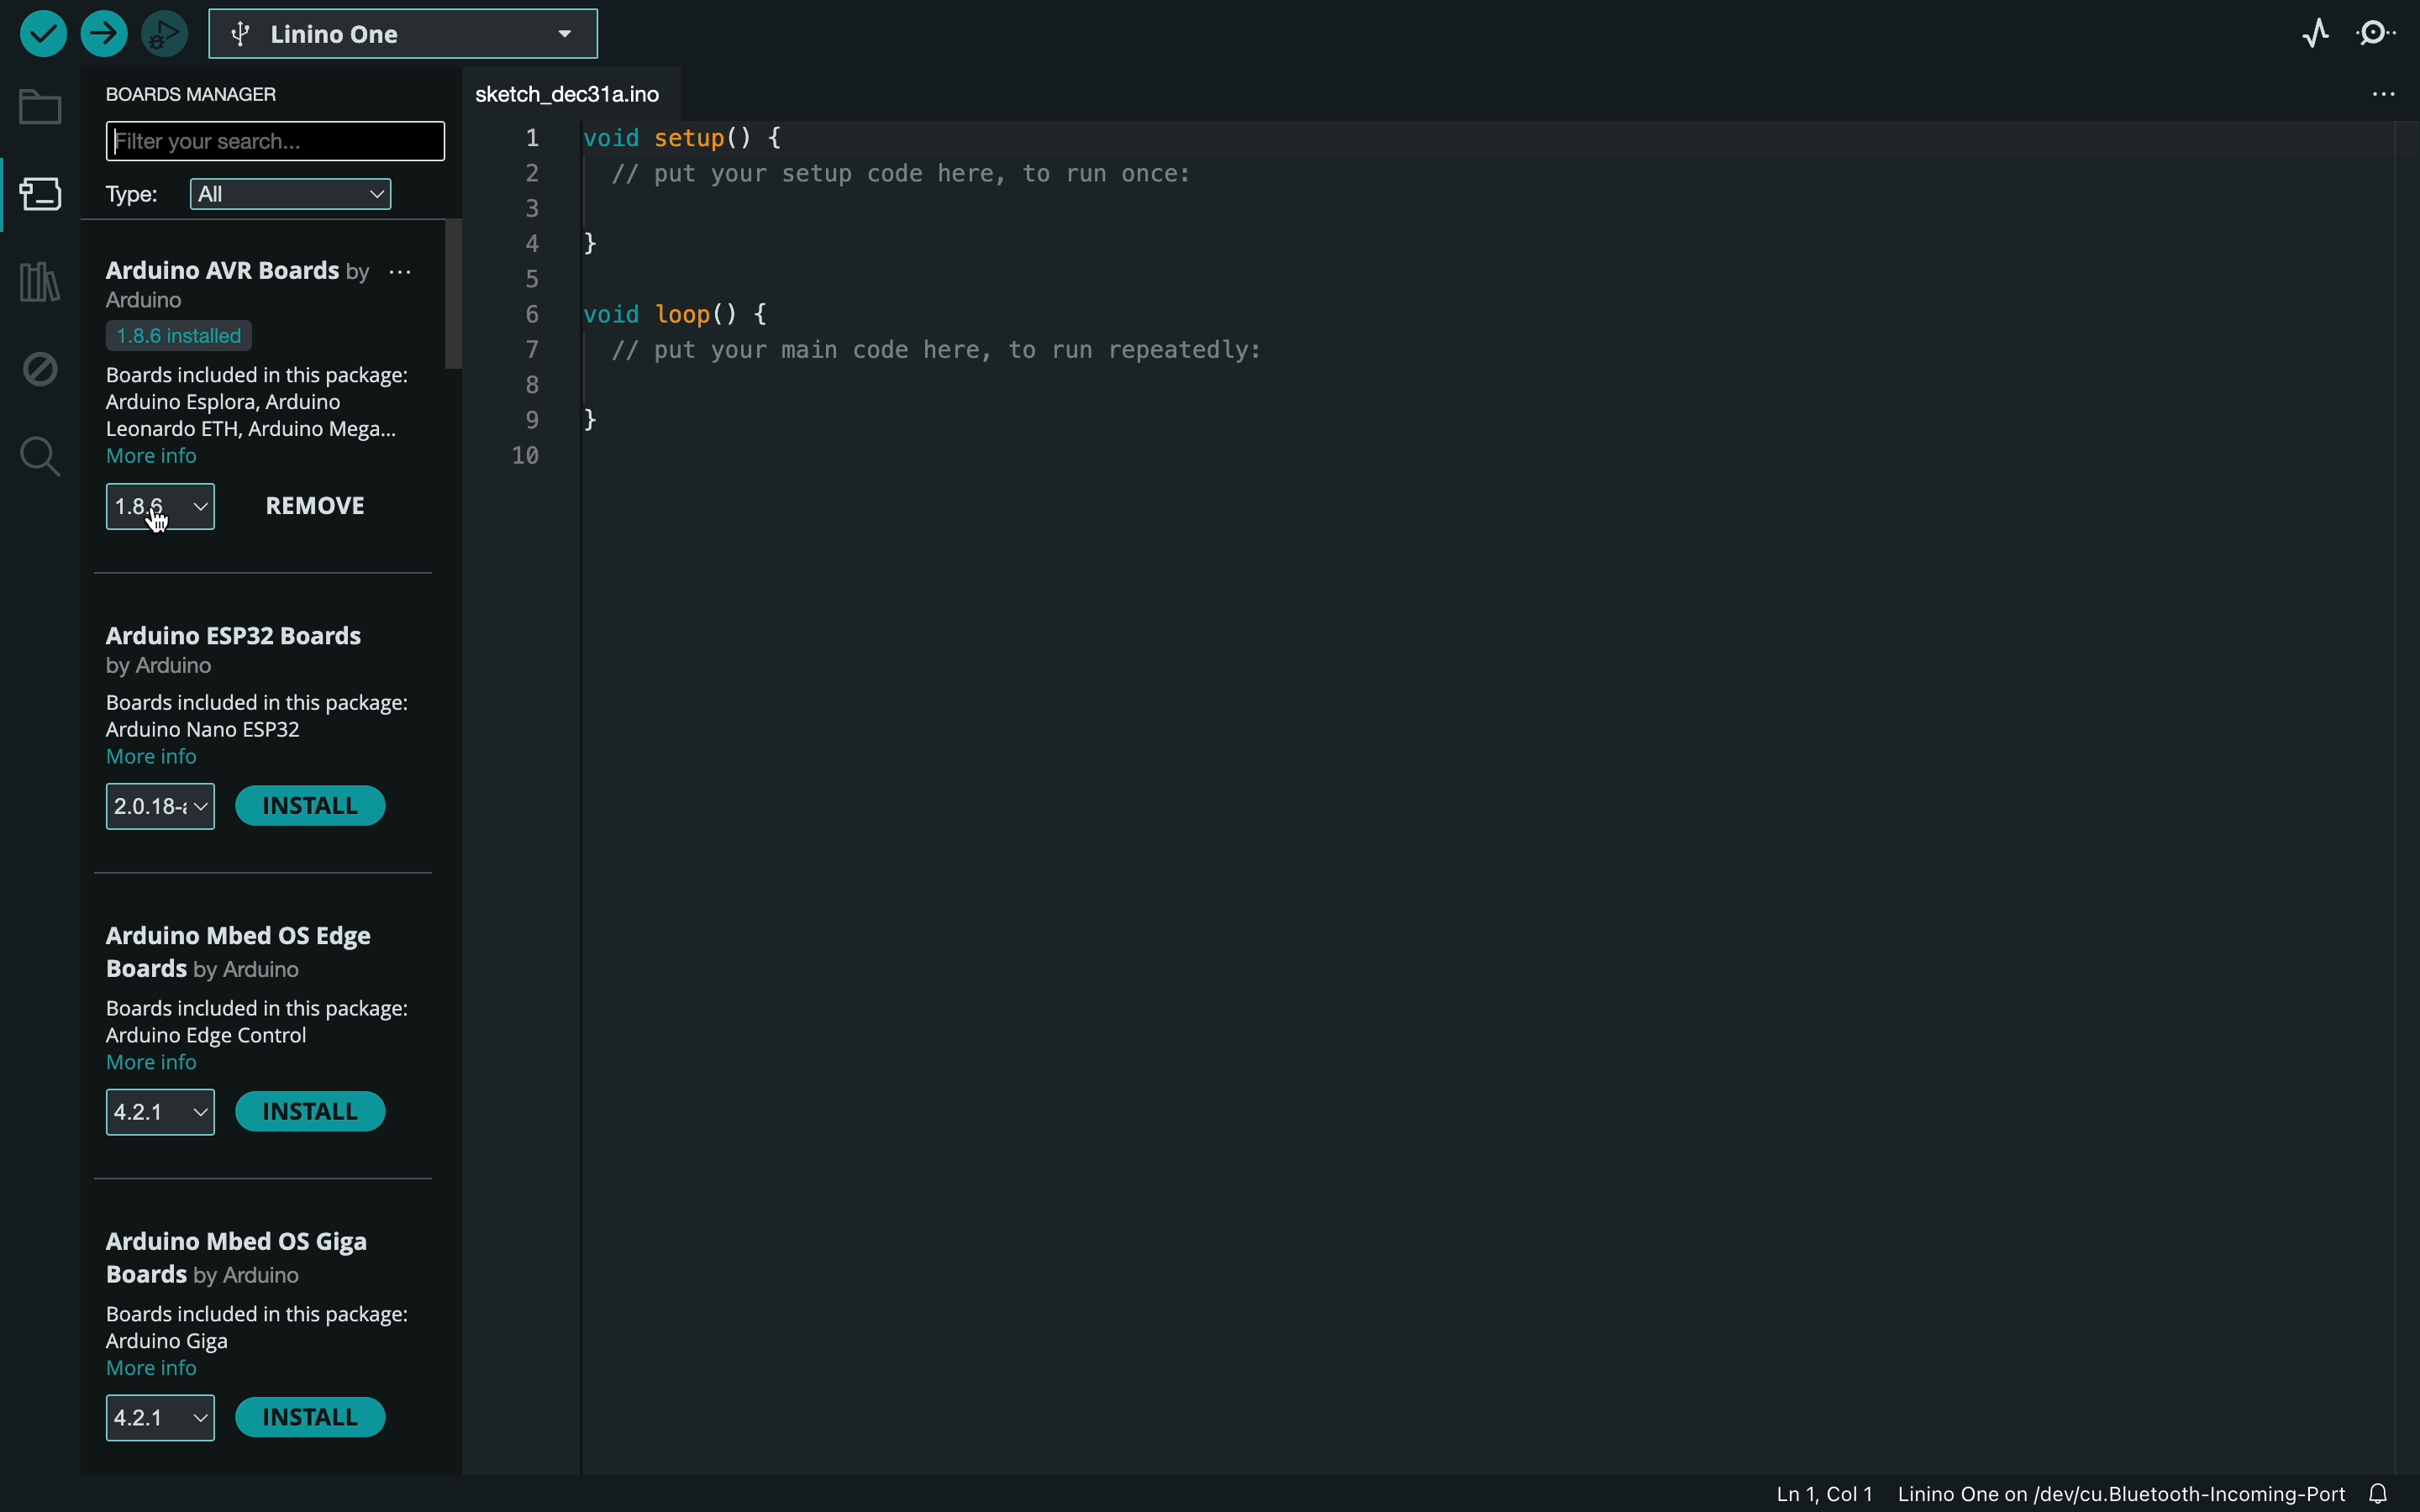  Describe the element at coordinates (522, 456) in the screenshot. I see `10` at that location.